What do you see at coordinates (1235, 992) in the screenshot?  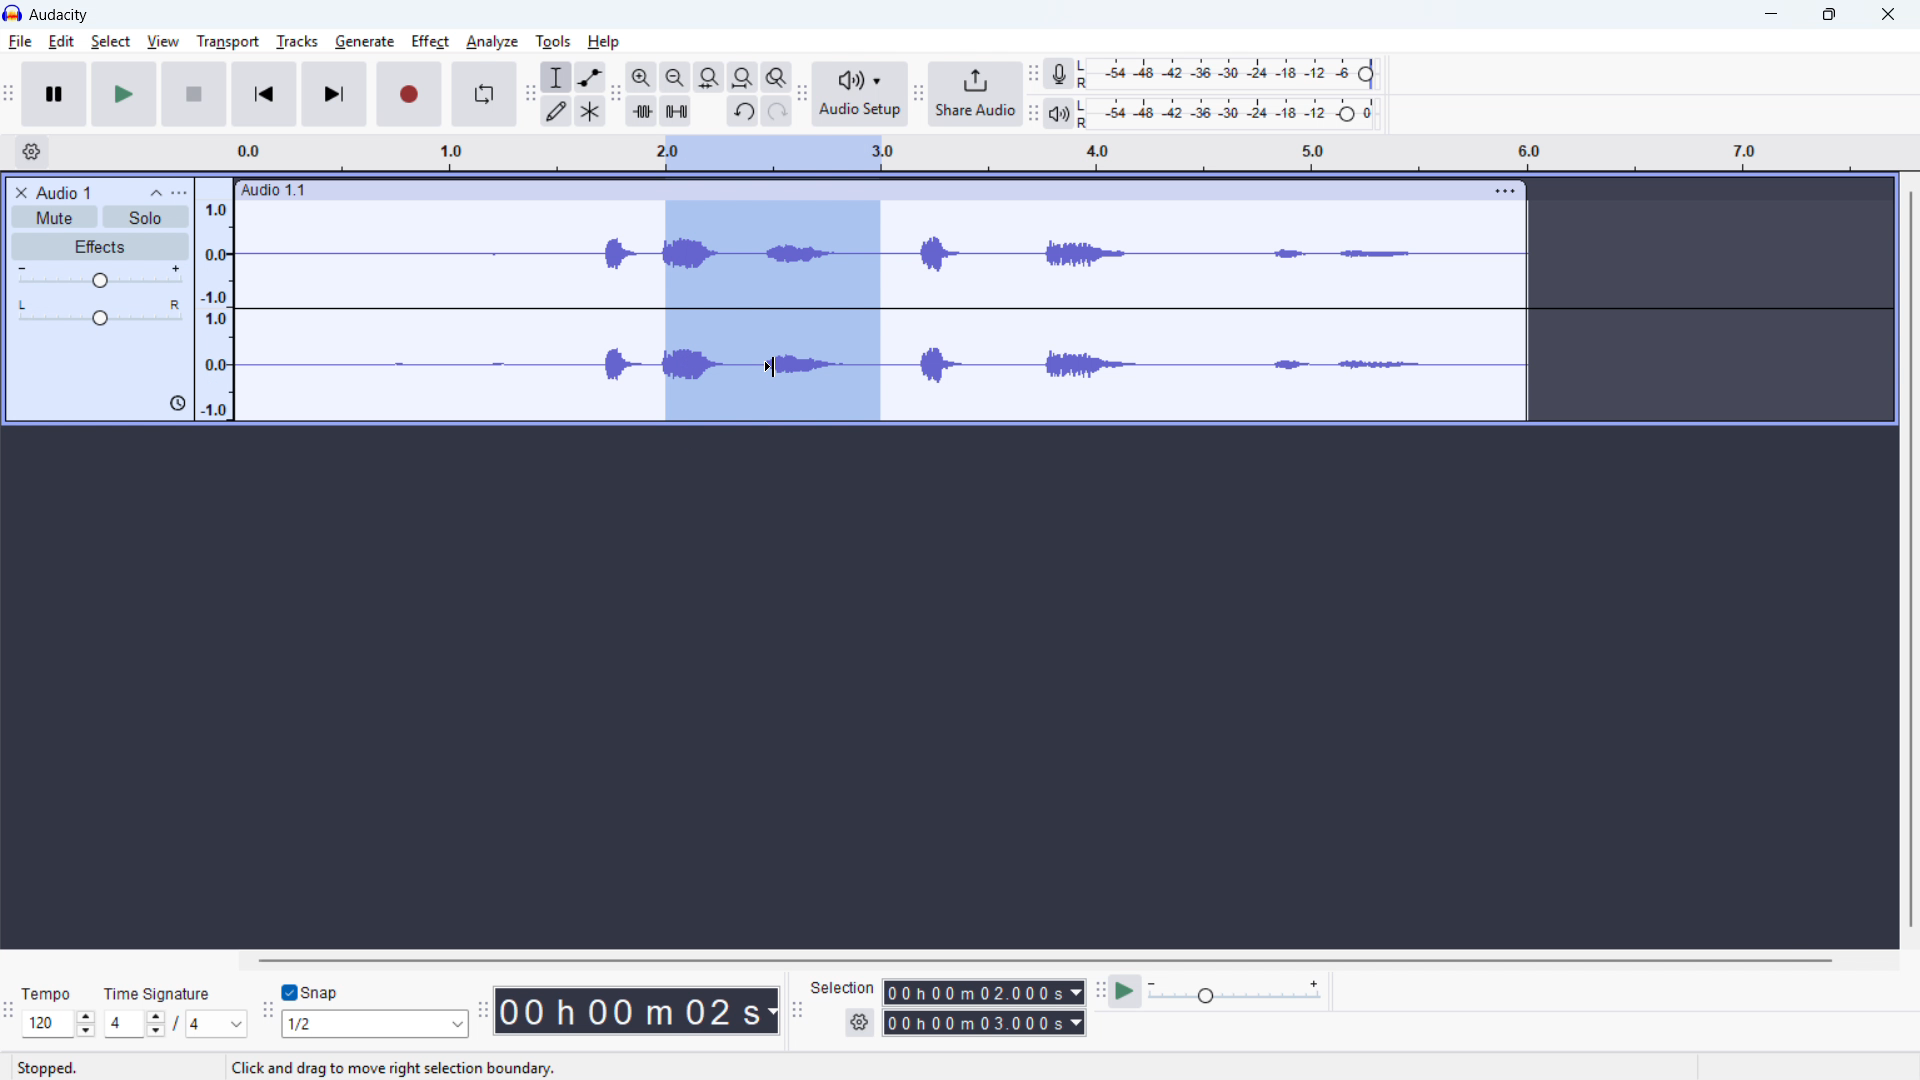 I see `playback speed` at bounding box center [1235, 992].